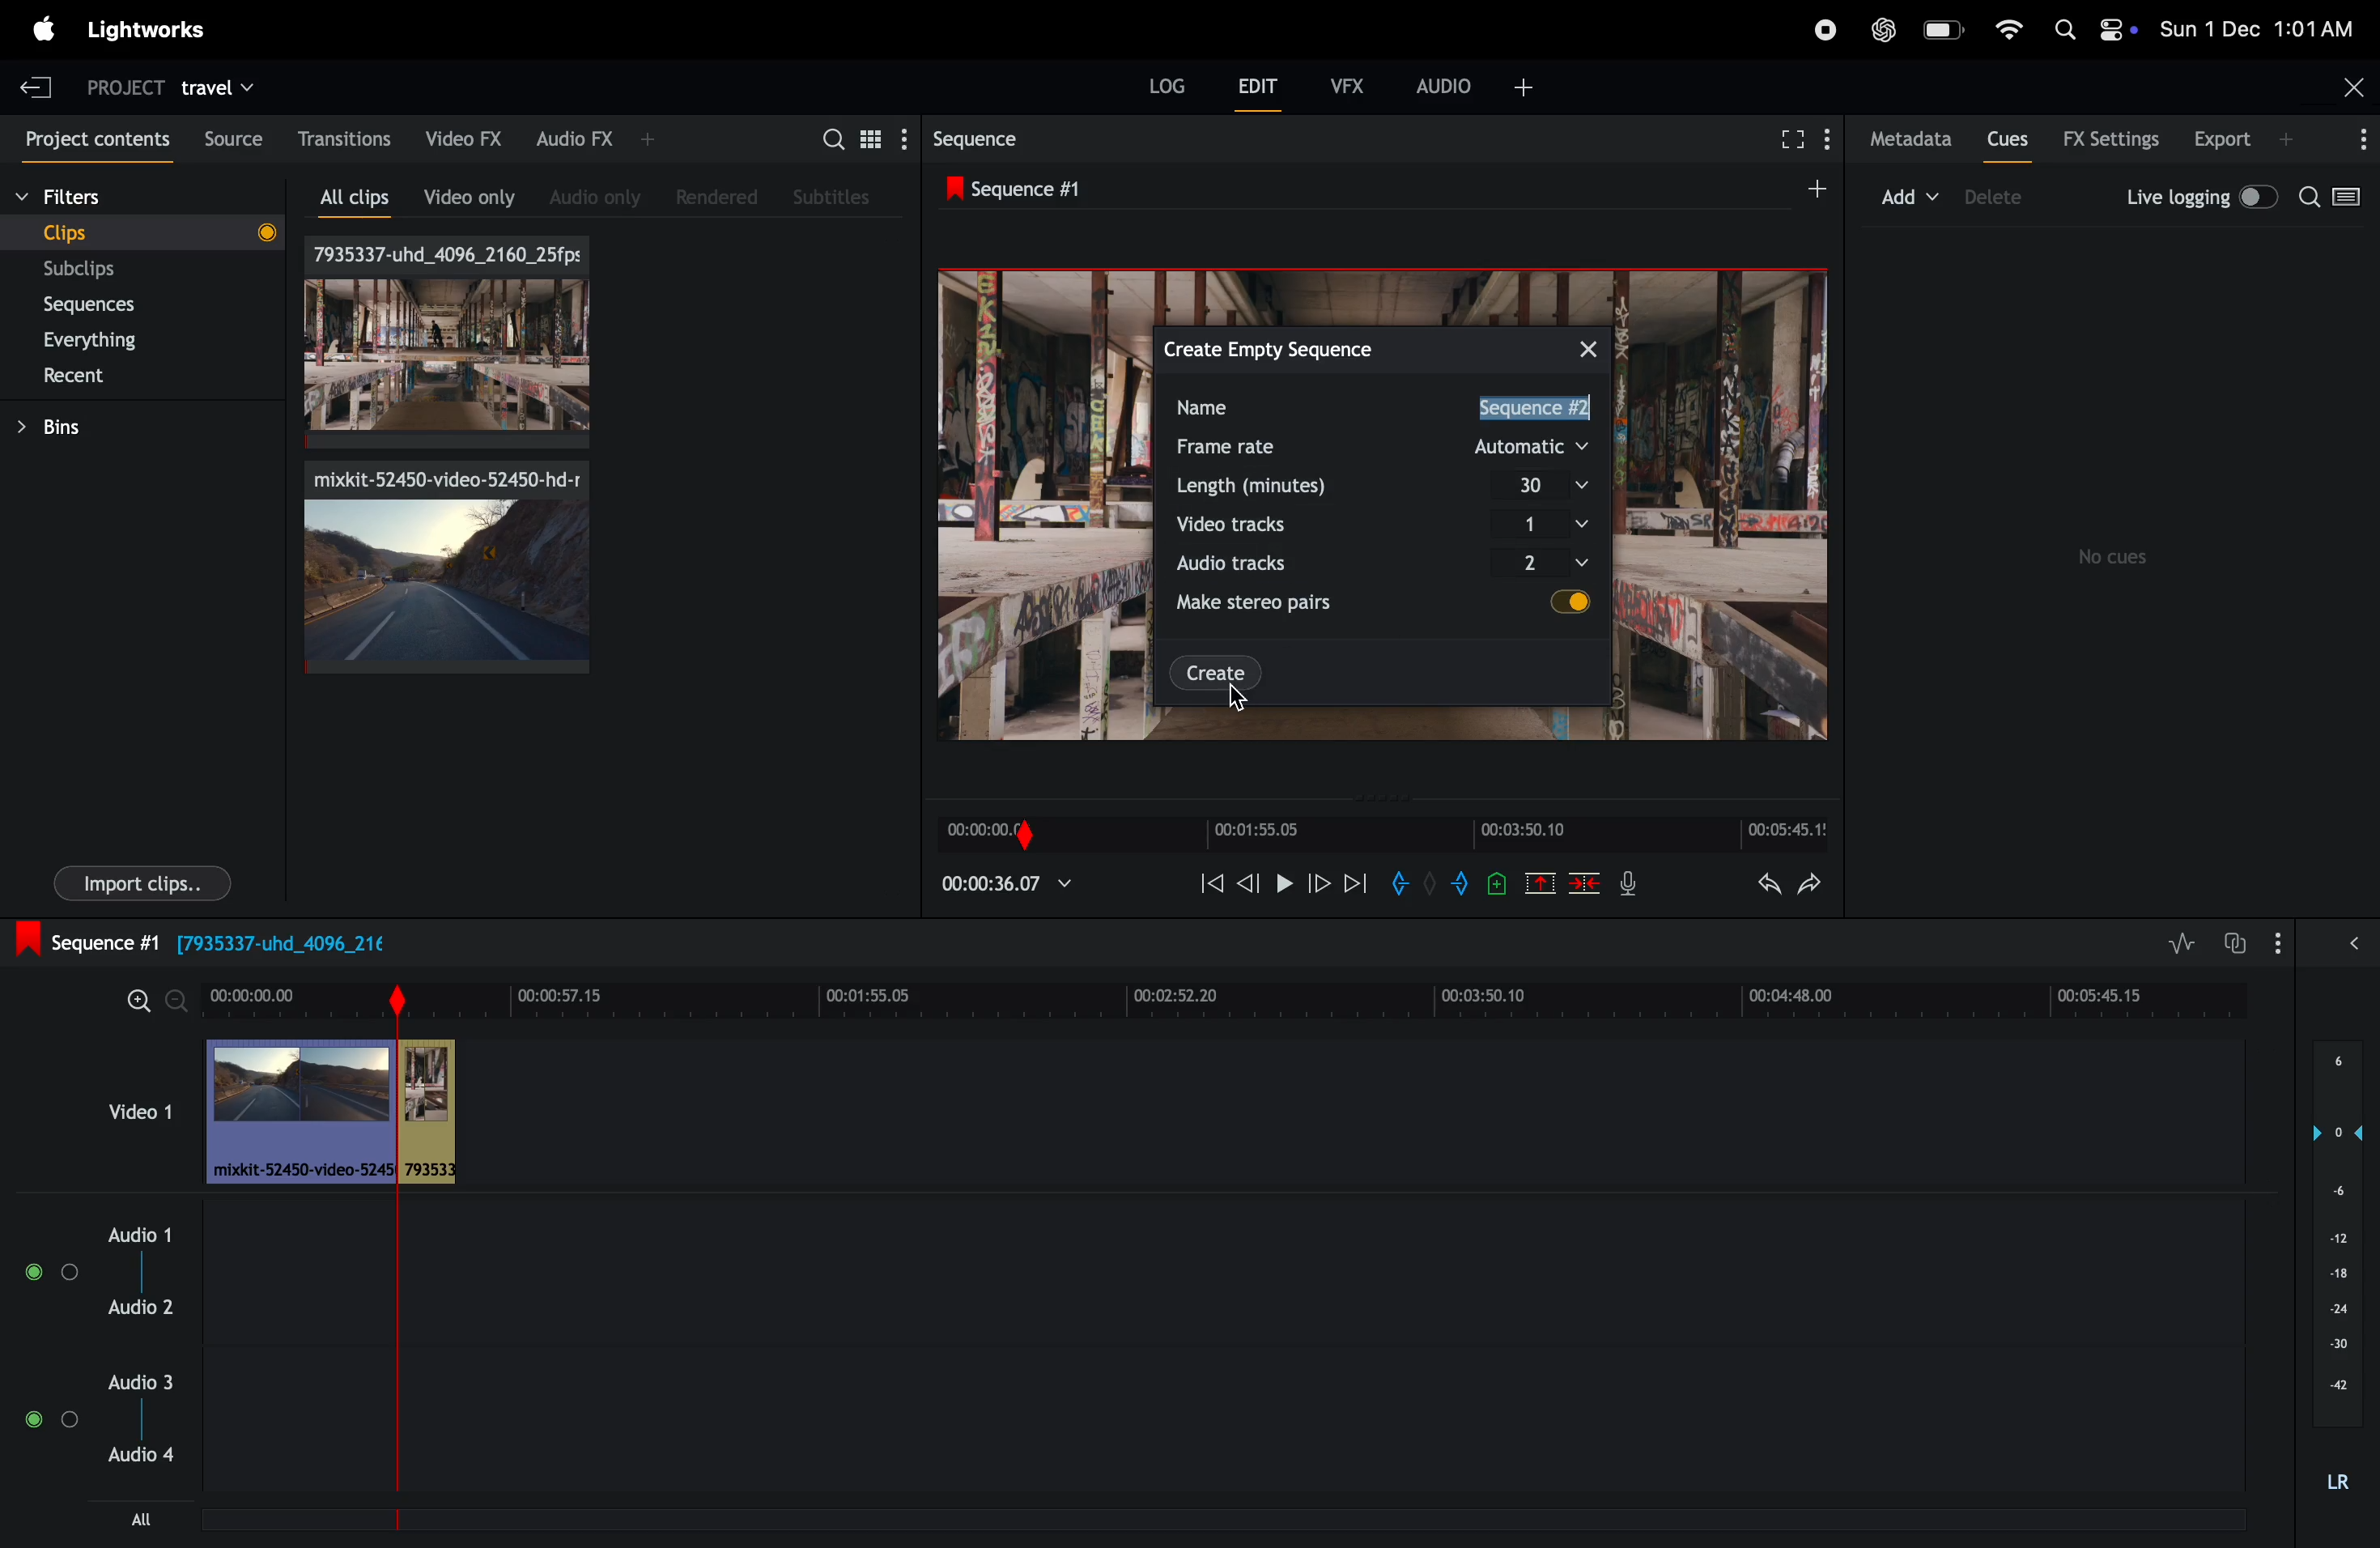  Describe the element at coordinates (2117, 557) in the screenshot. I see `no cues` at that location.